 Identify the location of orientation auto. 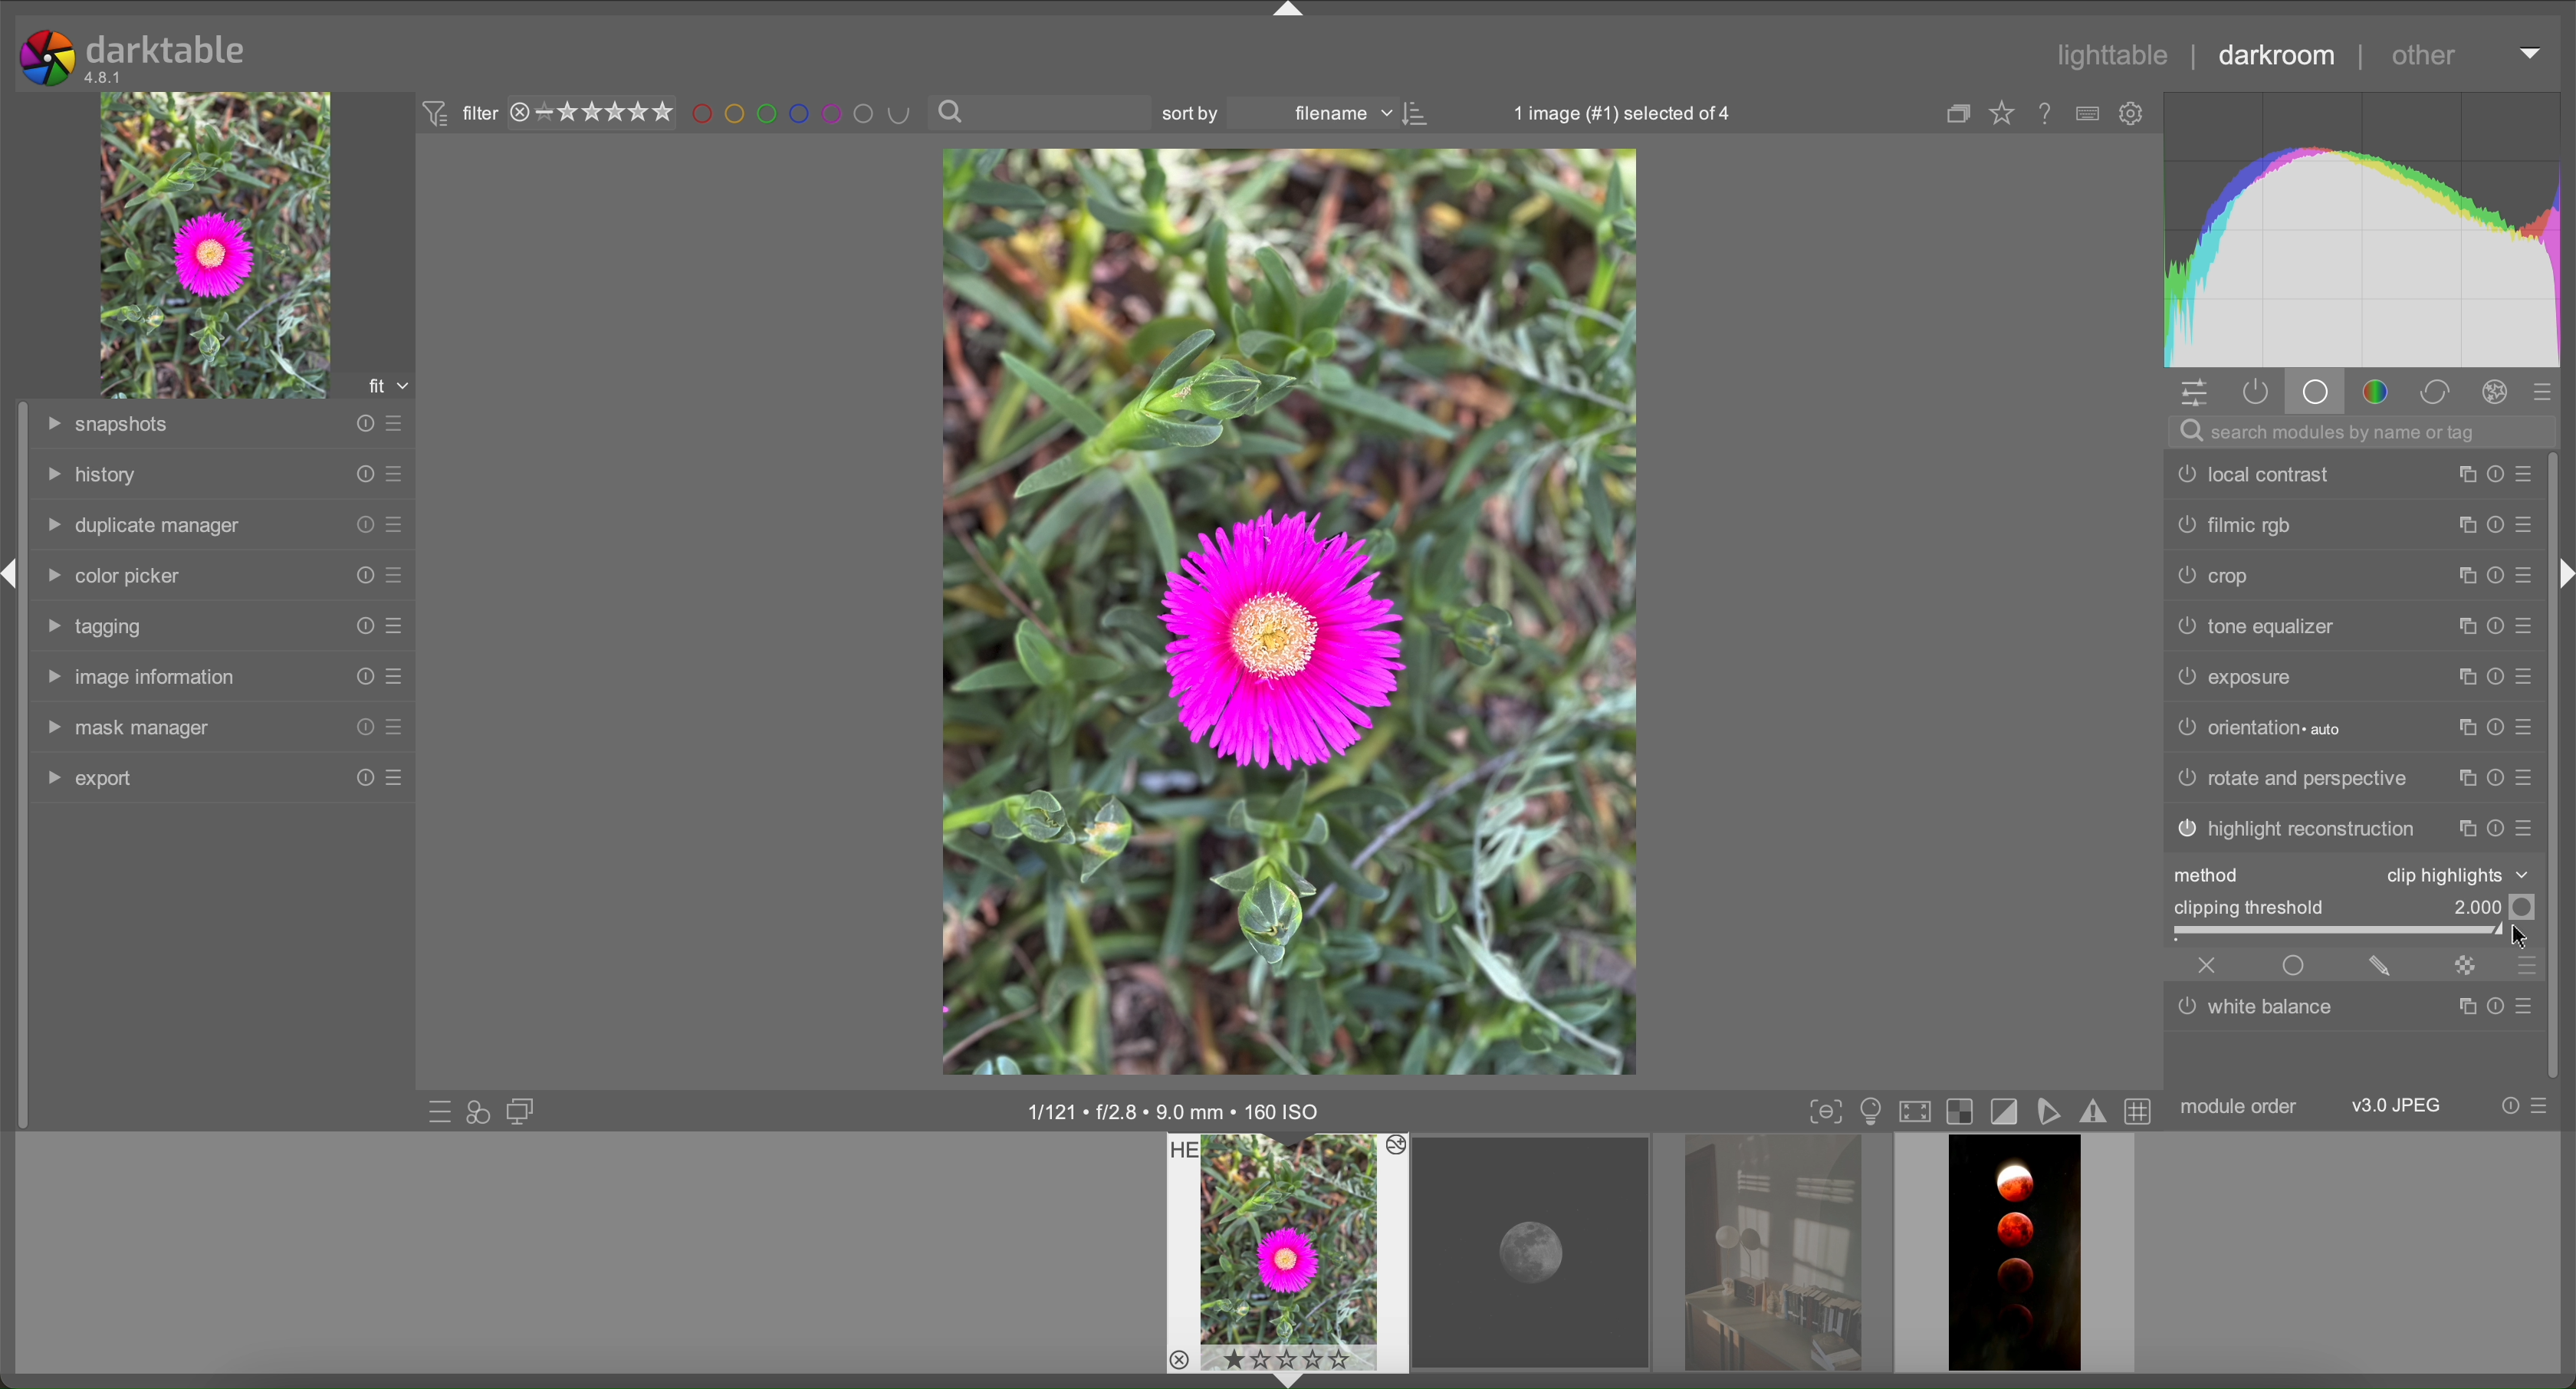
(2258, 726).